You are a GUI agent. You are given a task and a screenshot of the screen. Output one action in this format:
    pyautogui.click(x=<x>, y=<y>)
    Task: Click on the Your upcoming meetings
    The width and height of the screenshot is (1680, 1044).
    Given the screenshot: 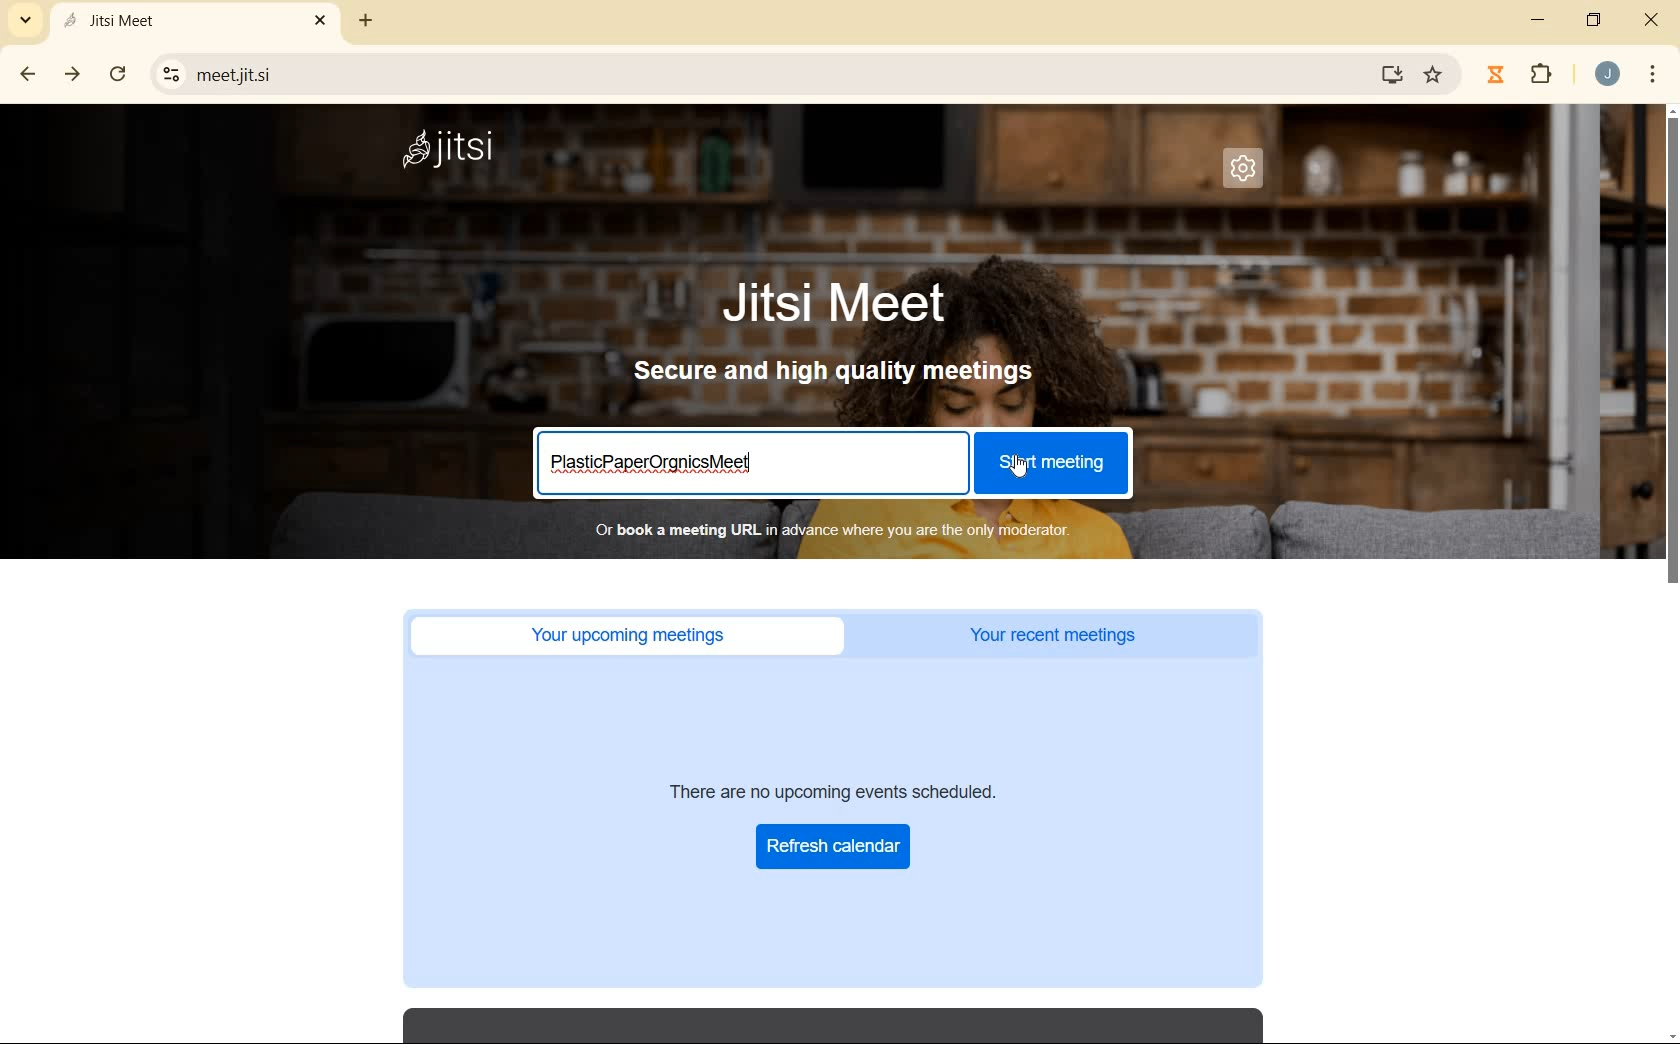 What is the action you would take?
    pyautogui.click(x=627, y=635)
    